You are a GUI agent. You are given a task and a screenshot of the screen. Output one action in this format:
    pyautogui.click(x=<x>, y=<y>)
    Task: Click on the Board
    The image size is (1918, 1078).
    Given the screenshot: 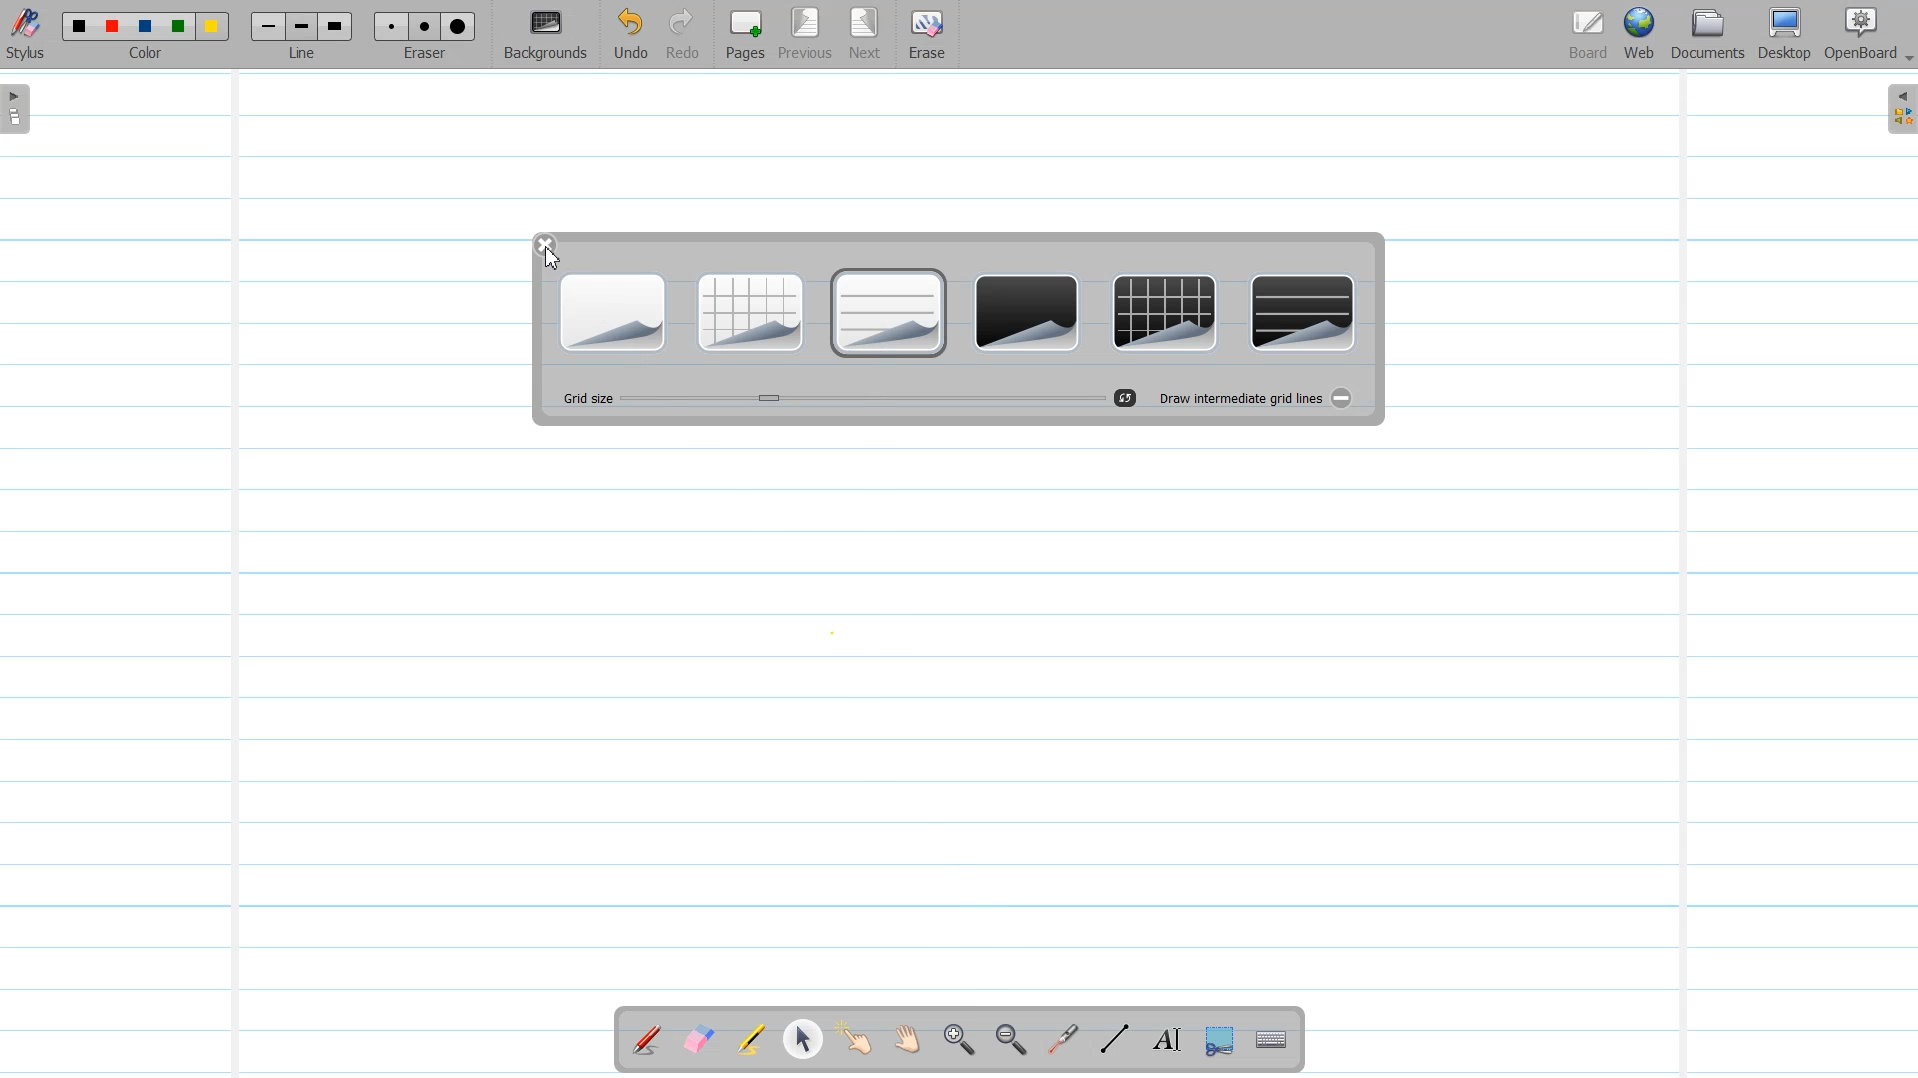 What is the action you would take?
    pyautogui.click(x=1588, y=35)
    